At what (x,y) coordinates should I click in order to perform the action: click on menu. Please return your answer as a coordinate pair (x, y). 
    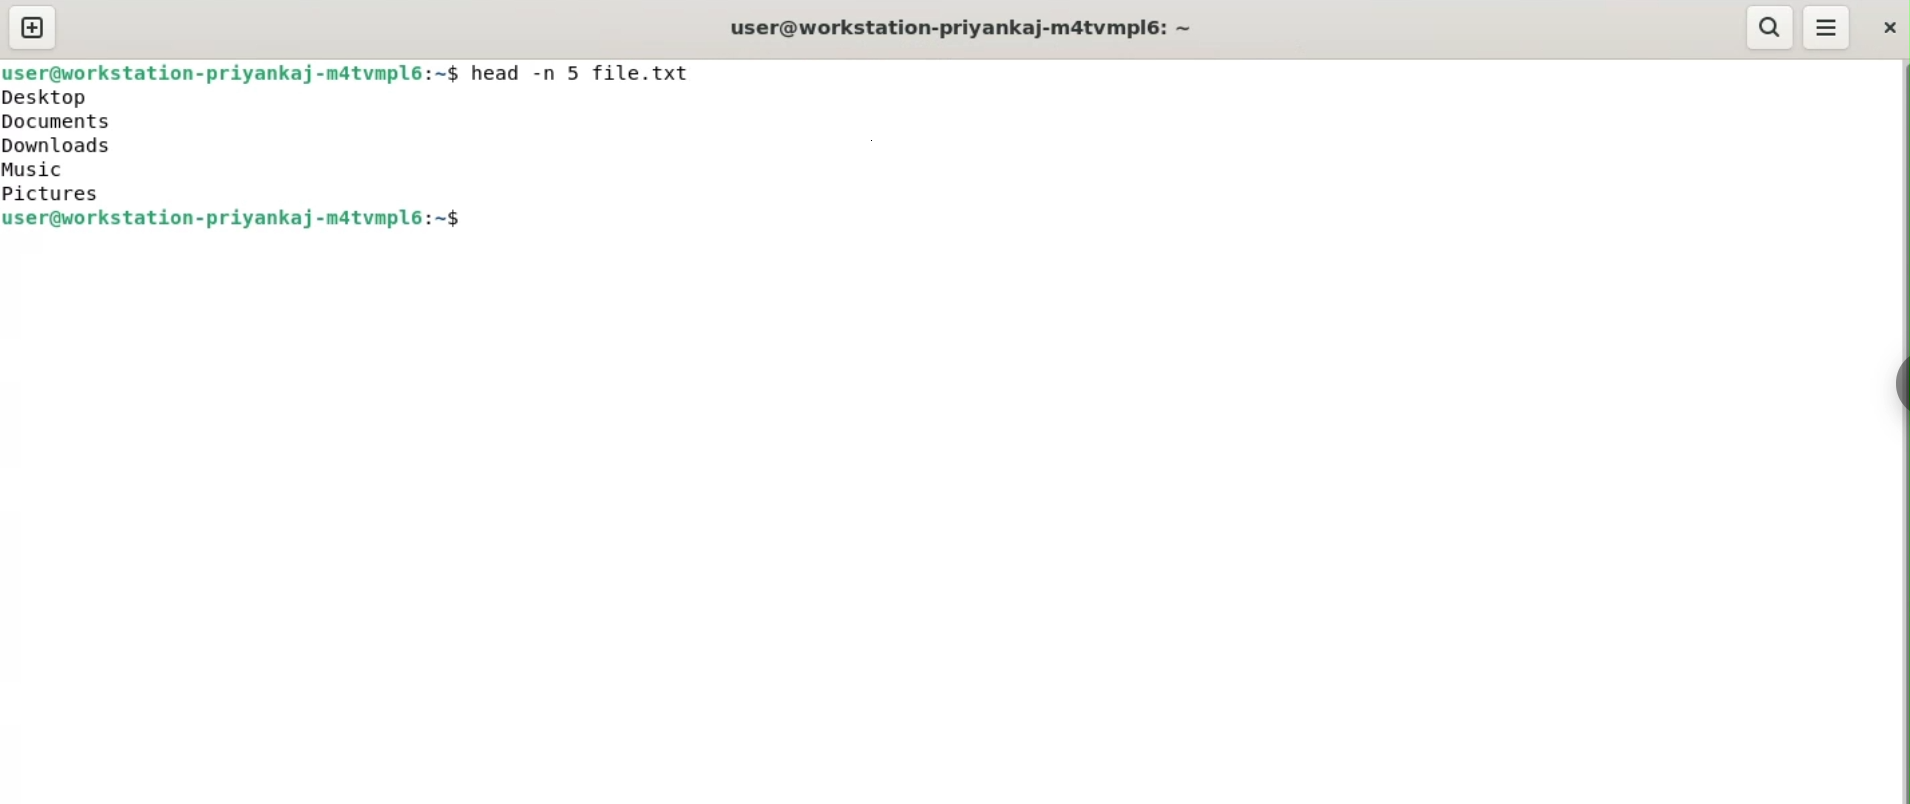
    Looking at the image, I should click on (1825, 29).